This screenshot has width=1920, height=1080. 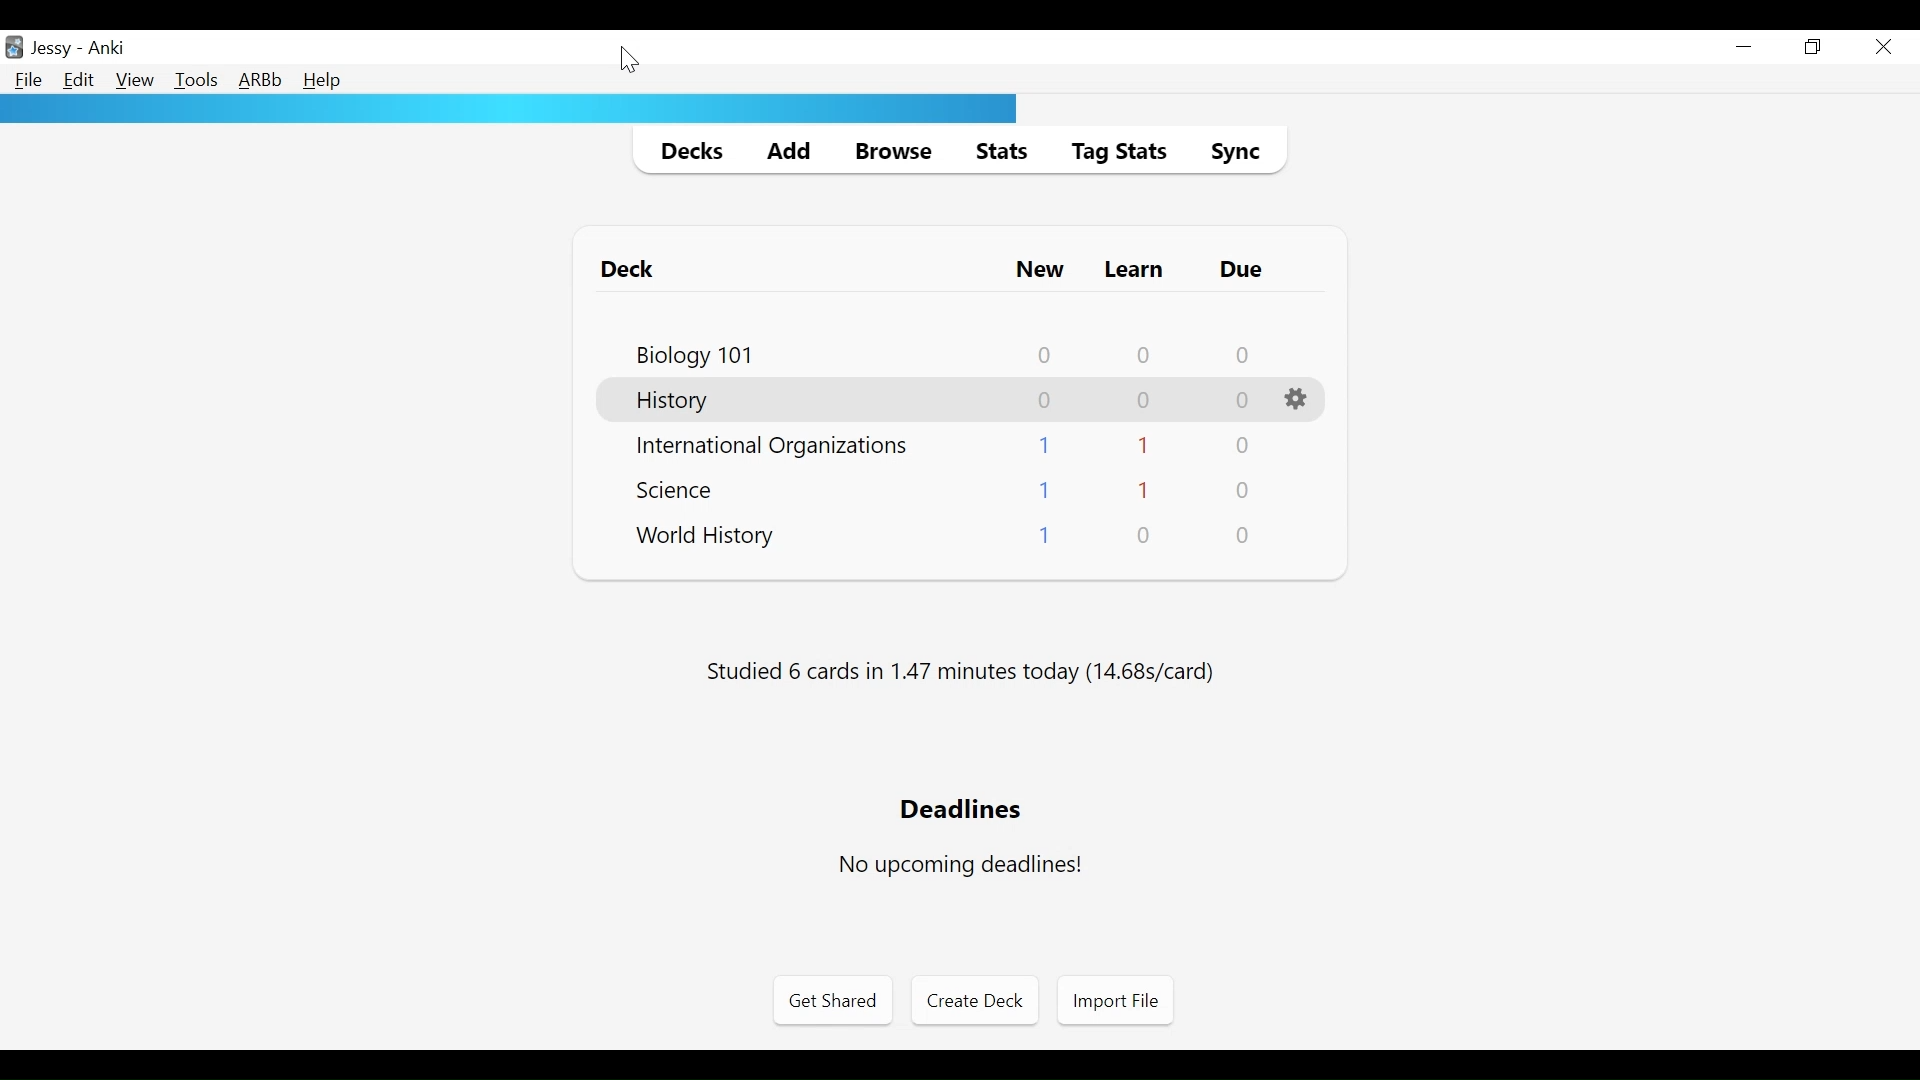 What do you see at coordinates (1243, 447) in the screenshot?
I see `Due Card Count` at bounding box center [1243, 447].